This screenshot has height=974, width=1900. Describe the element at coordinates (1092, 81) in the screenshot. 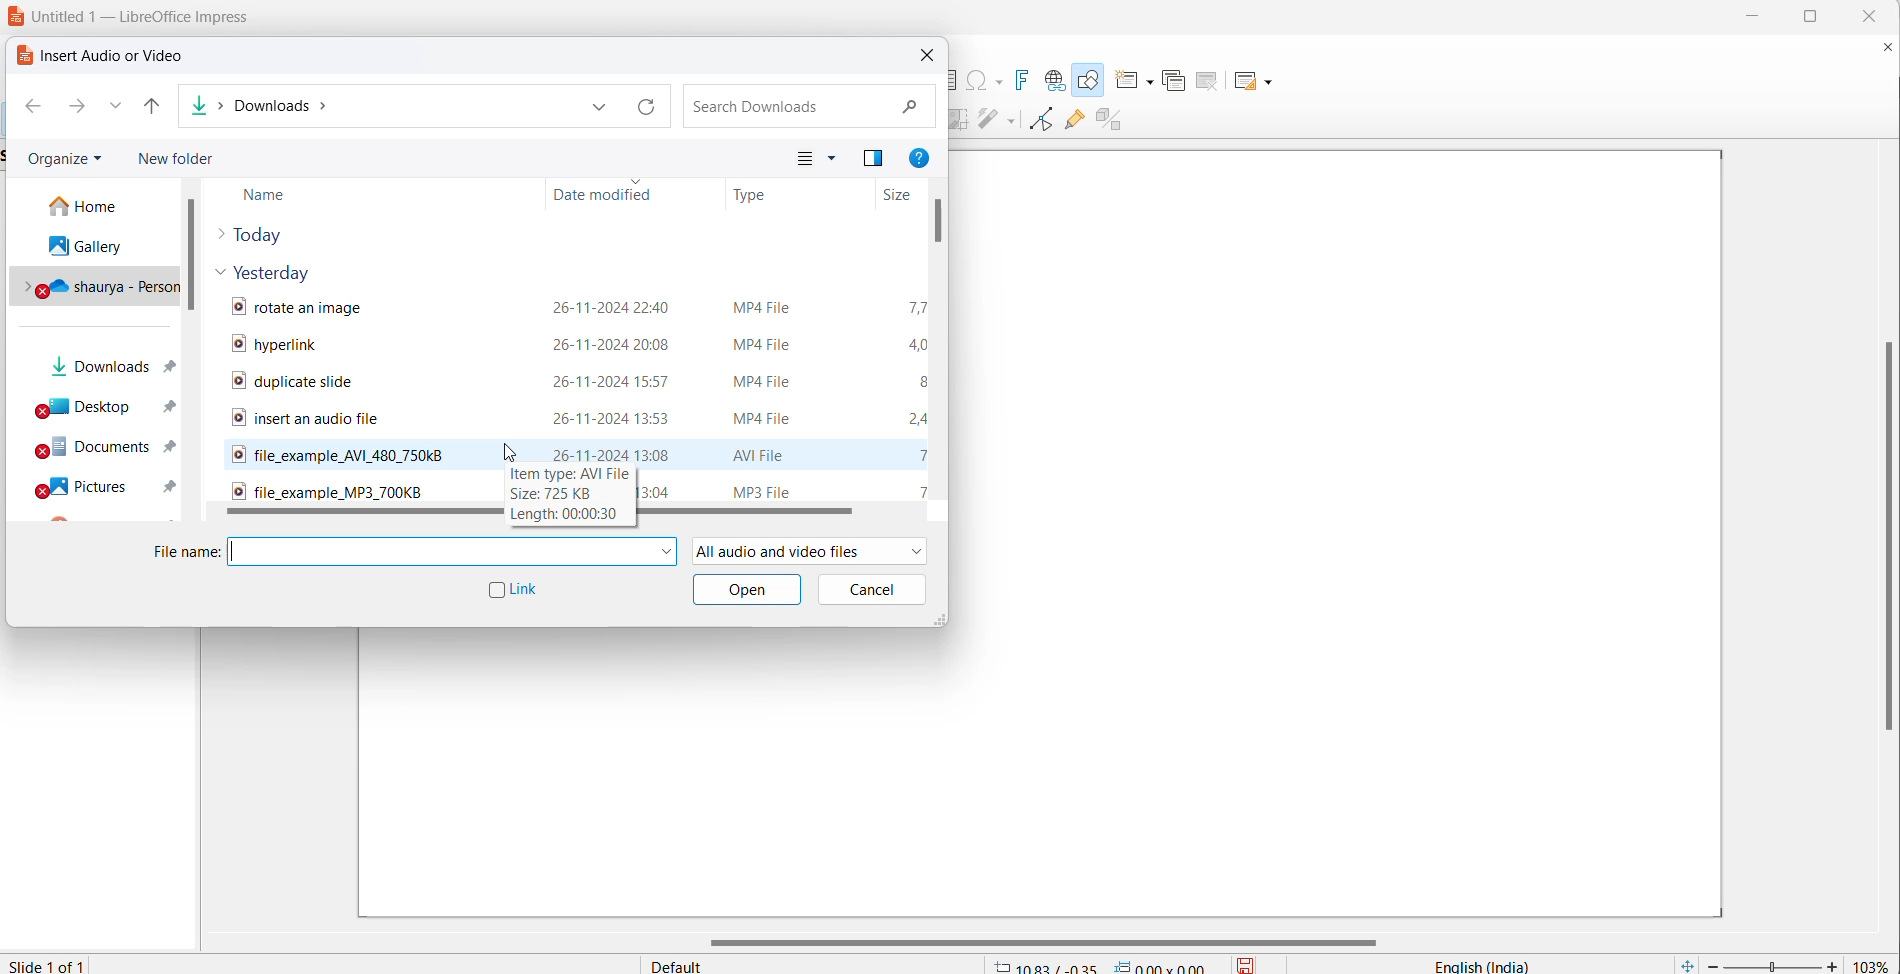

I see `draw shapes tool` at that location.